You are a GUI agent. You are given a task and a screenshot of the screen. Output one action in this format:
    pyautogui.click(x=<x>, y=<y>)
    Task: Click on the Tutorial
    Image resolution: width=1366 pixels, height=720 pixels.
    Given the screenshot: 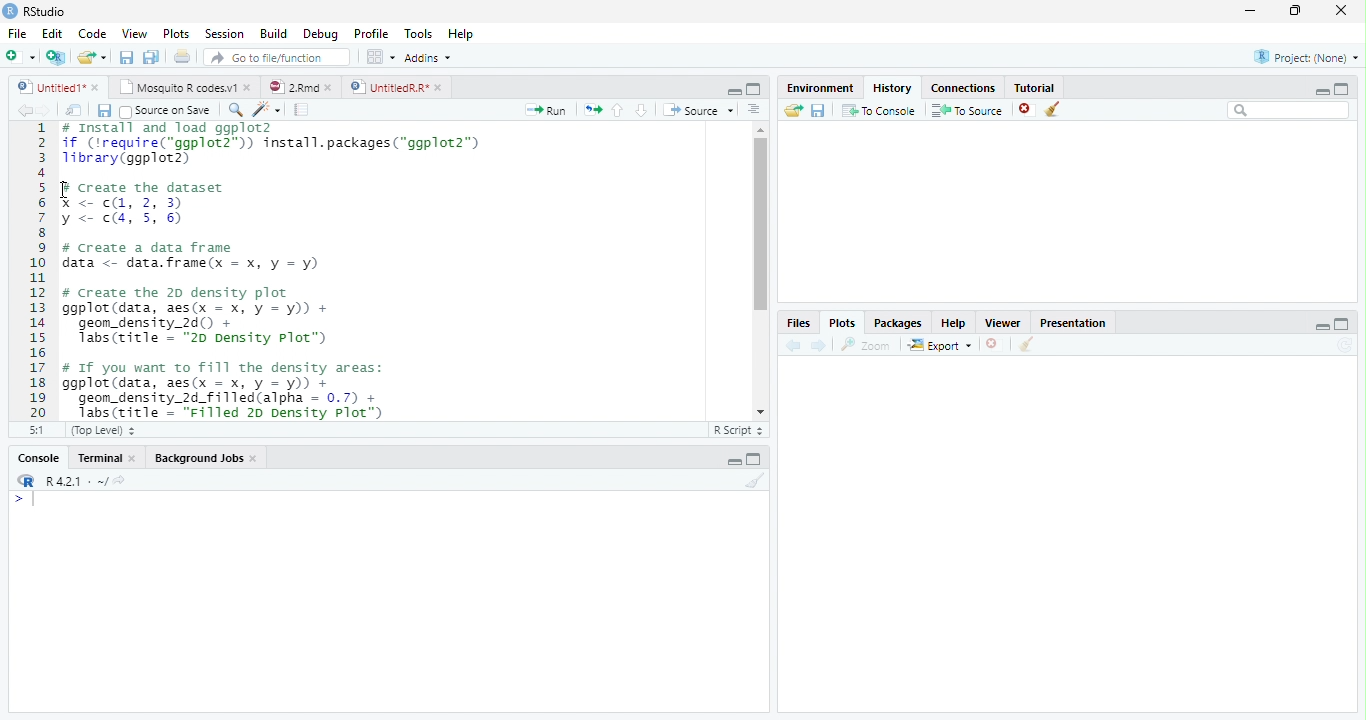 What is the action you would take?
    pyautogui.click(x=1036, y=87)
    